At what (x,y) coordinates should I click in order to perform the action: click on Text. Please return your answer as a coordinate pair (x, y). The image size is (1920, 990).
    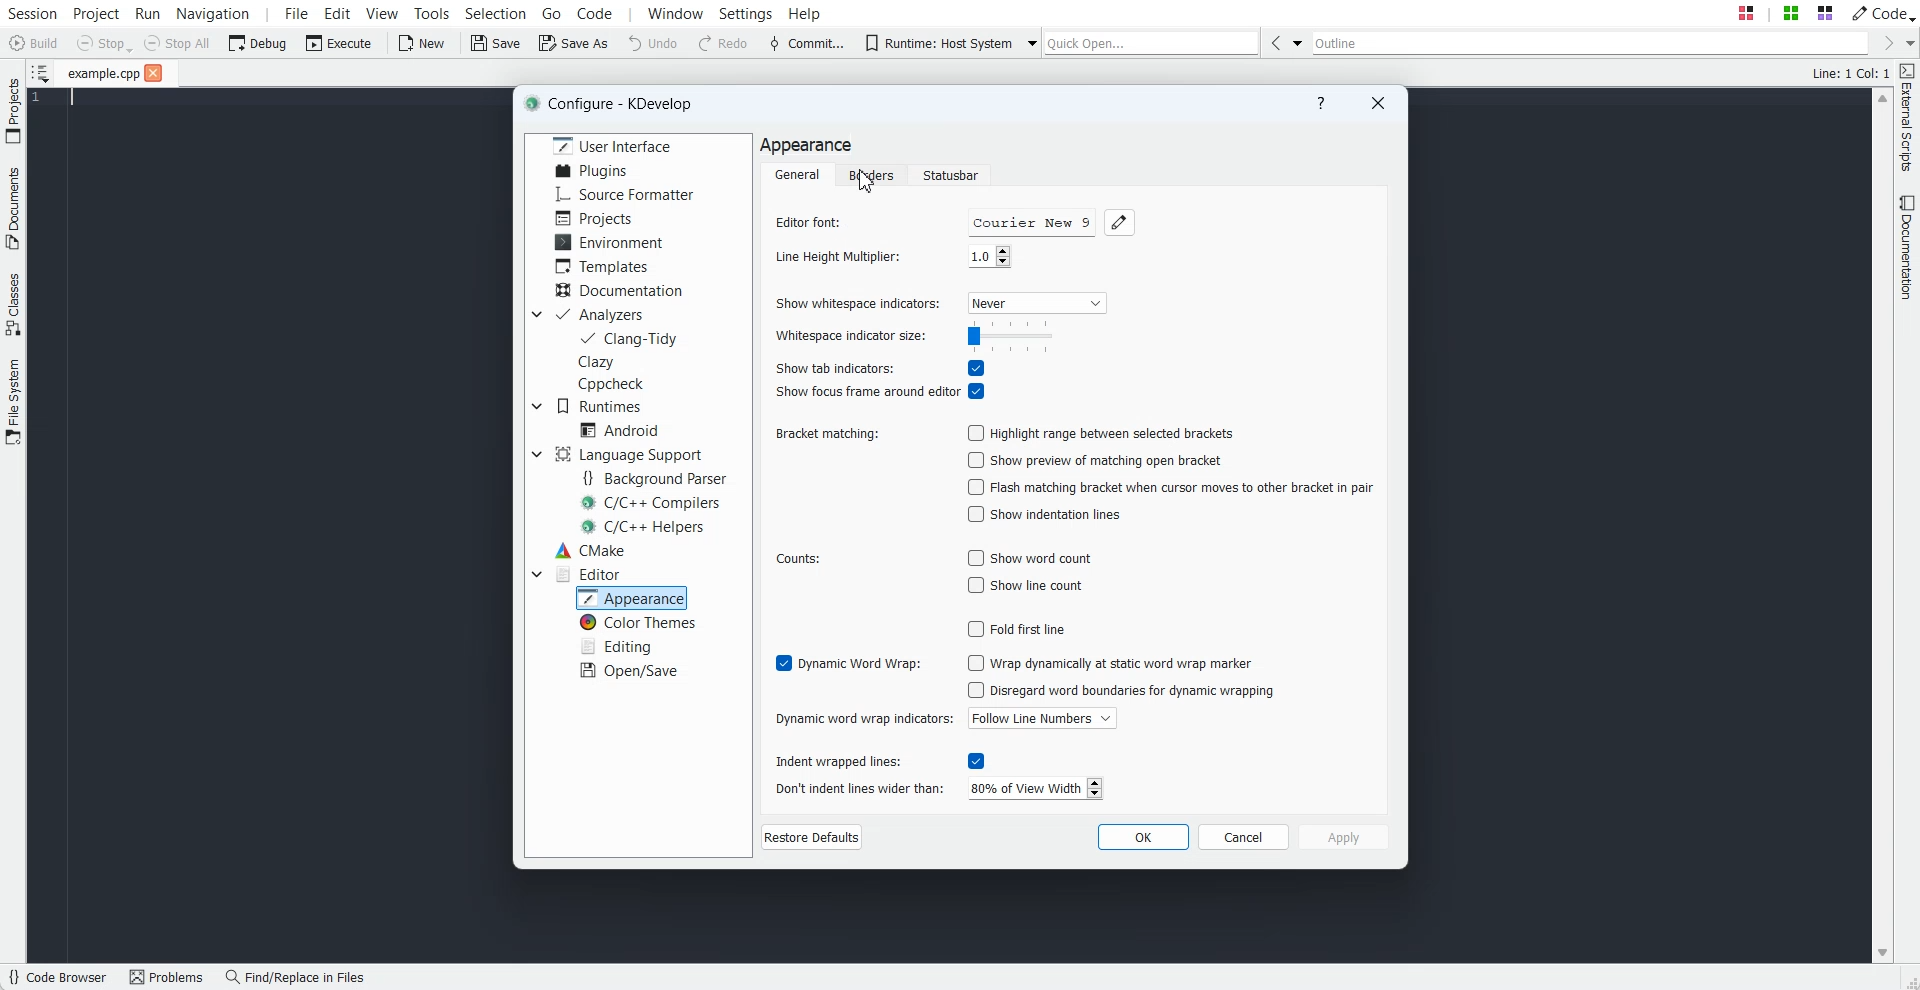
    Looking at the image, I should click on (610, 102).